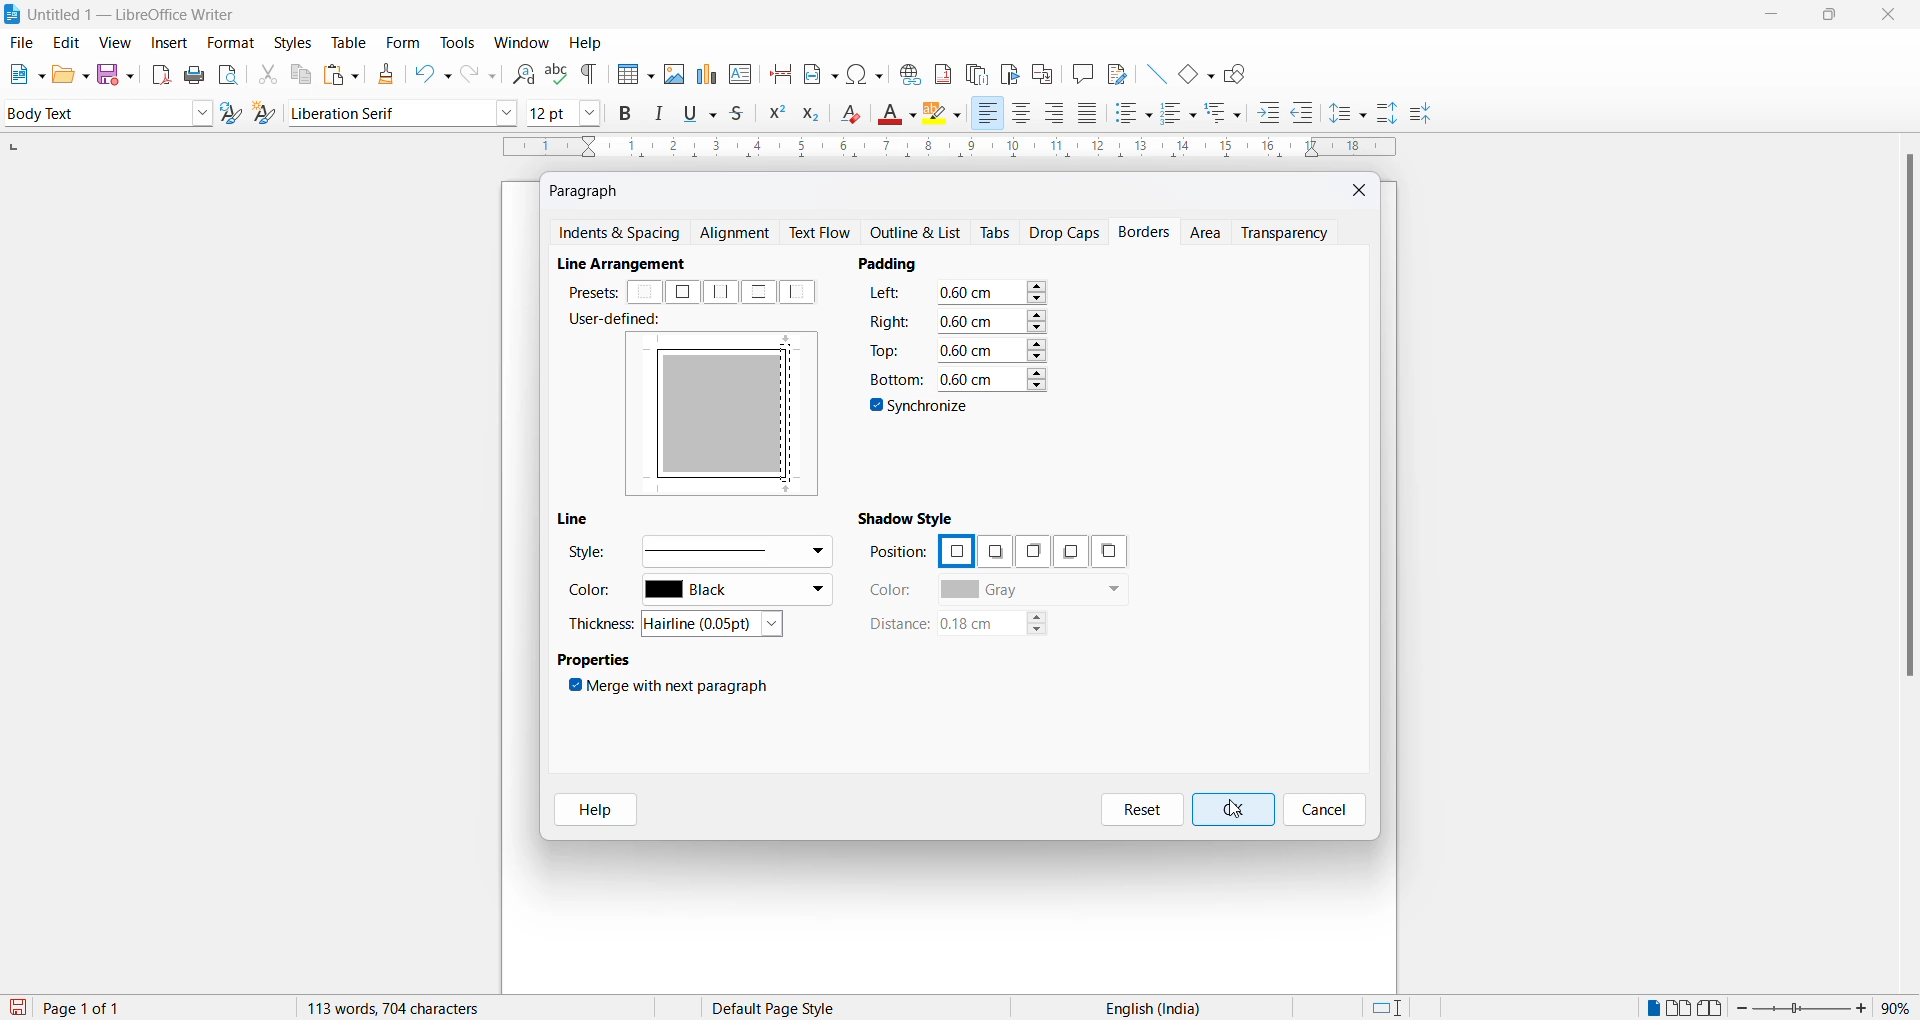 Image resolution: width=1920 pixels, height=1020 pixels. Describe the element at coordinates (1115, 72) in the screenshot. I see `insert cross-reference` at that location.